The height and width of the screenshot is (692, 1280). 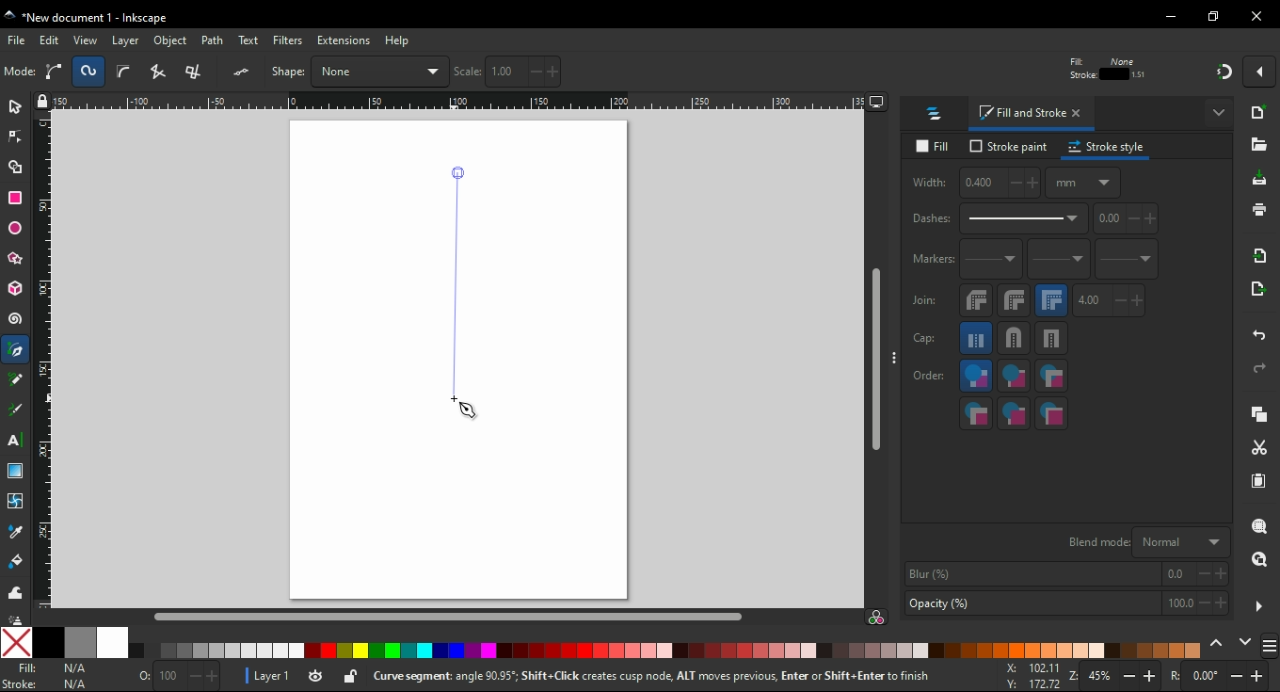 What do you see at coordinates (844, 72) in the screenshot?
I see `lock` at bounding box center [844, 72].